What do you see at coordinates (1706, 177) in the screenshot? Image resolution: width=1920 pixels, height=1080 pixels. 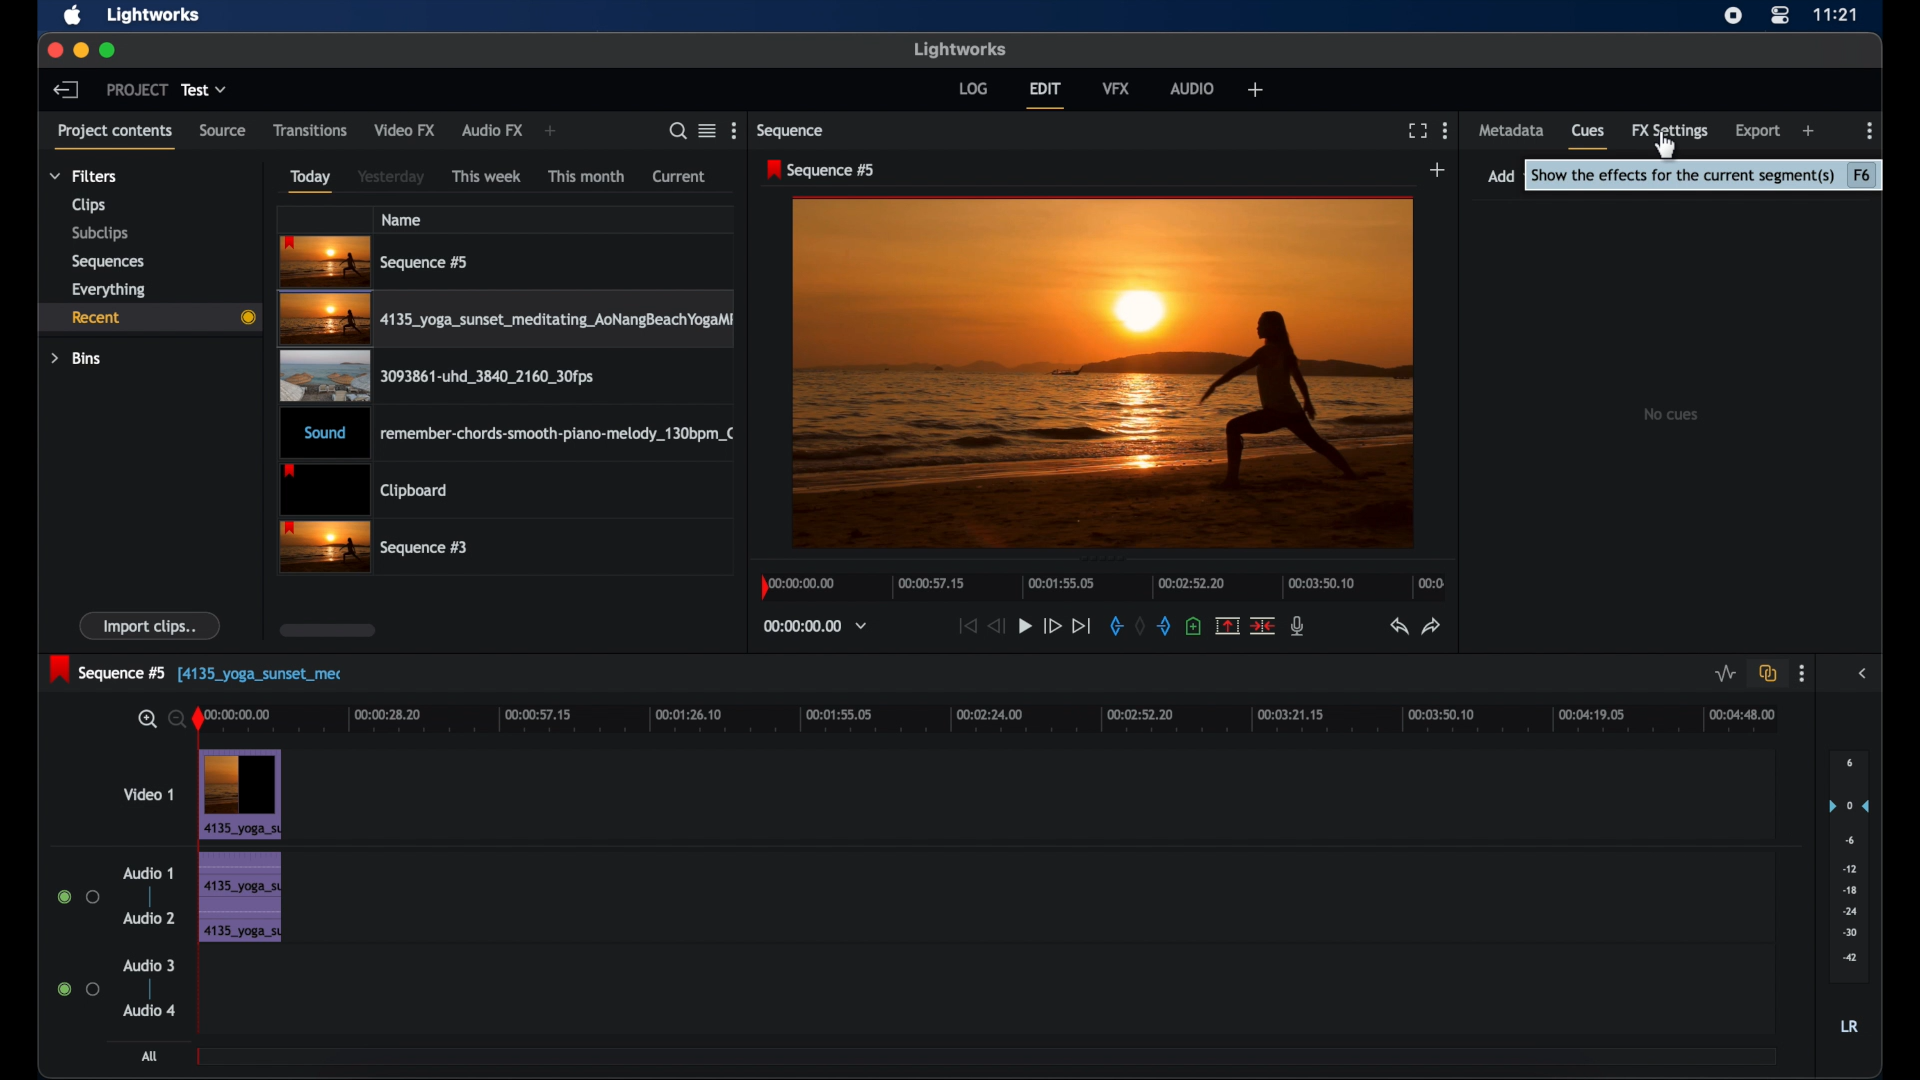 I see `tooltip` at bounding box center [1706, 177].